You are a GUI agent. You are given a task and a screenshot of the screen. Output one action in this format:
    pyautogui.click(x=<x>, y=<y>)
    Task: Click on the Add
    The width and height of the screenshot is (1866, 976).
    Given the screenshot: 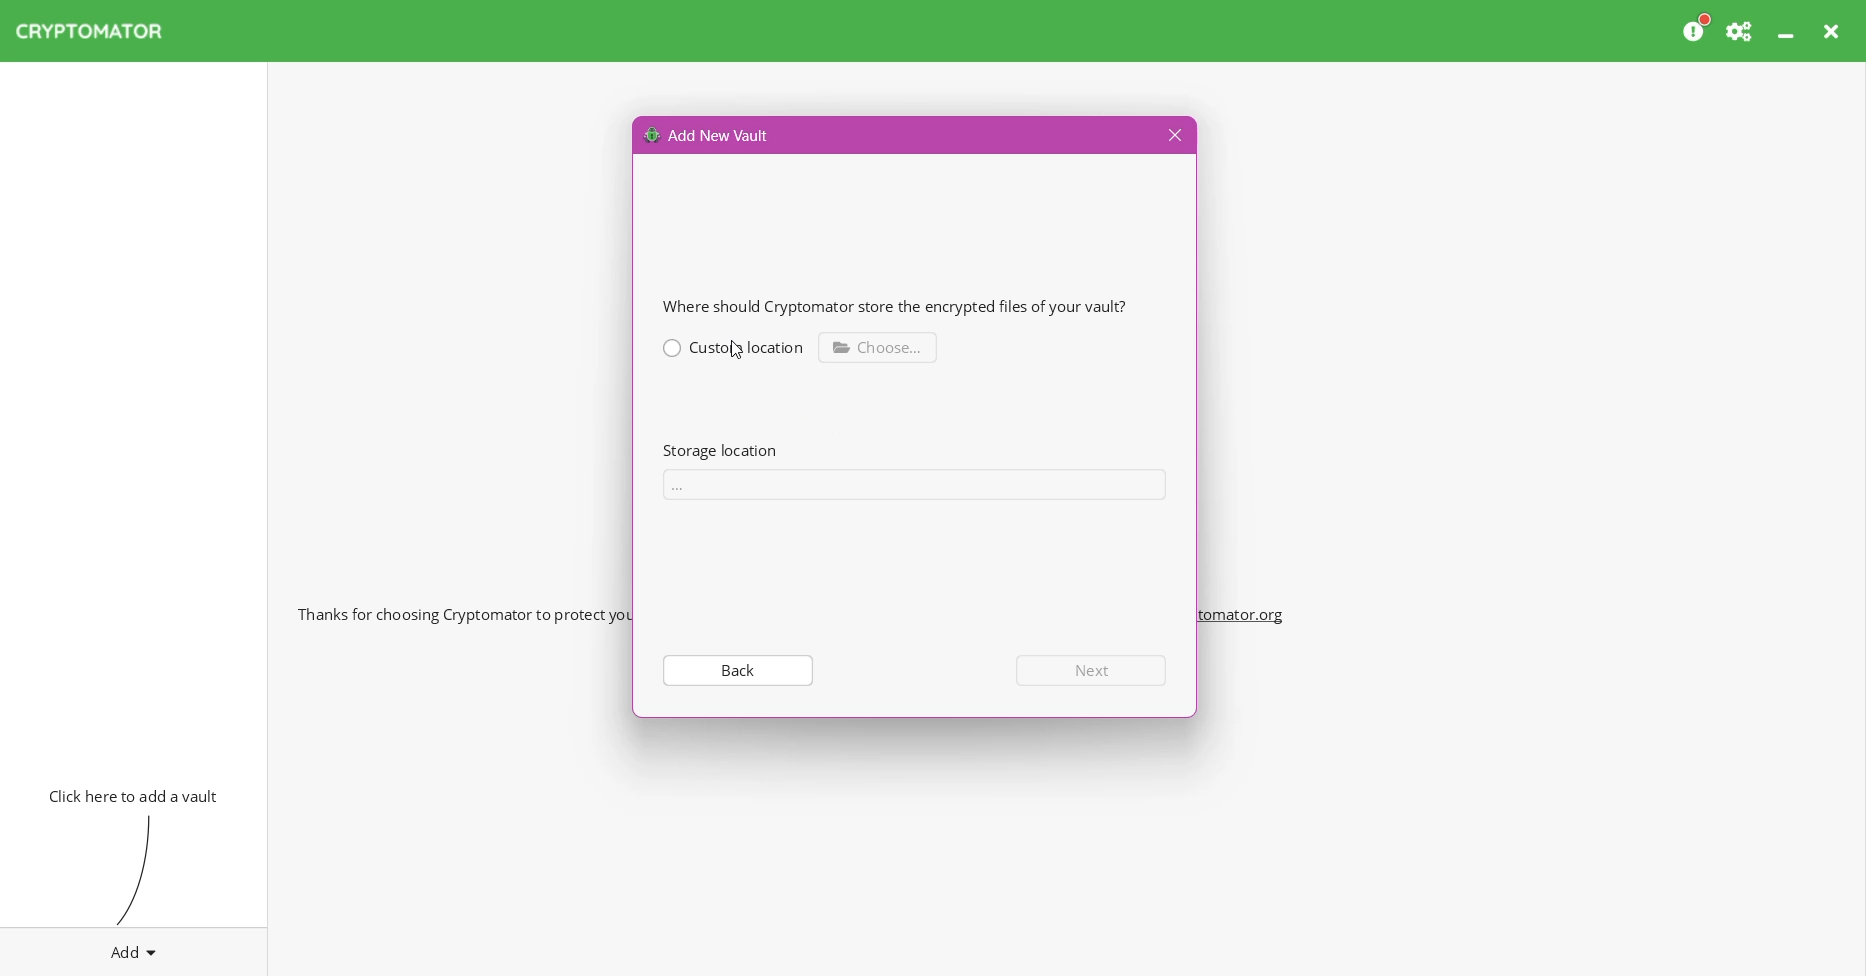 What is the action you would take?
    pyautogui.click(x=134, y=948)
    